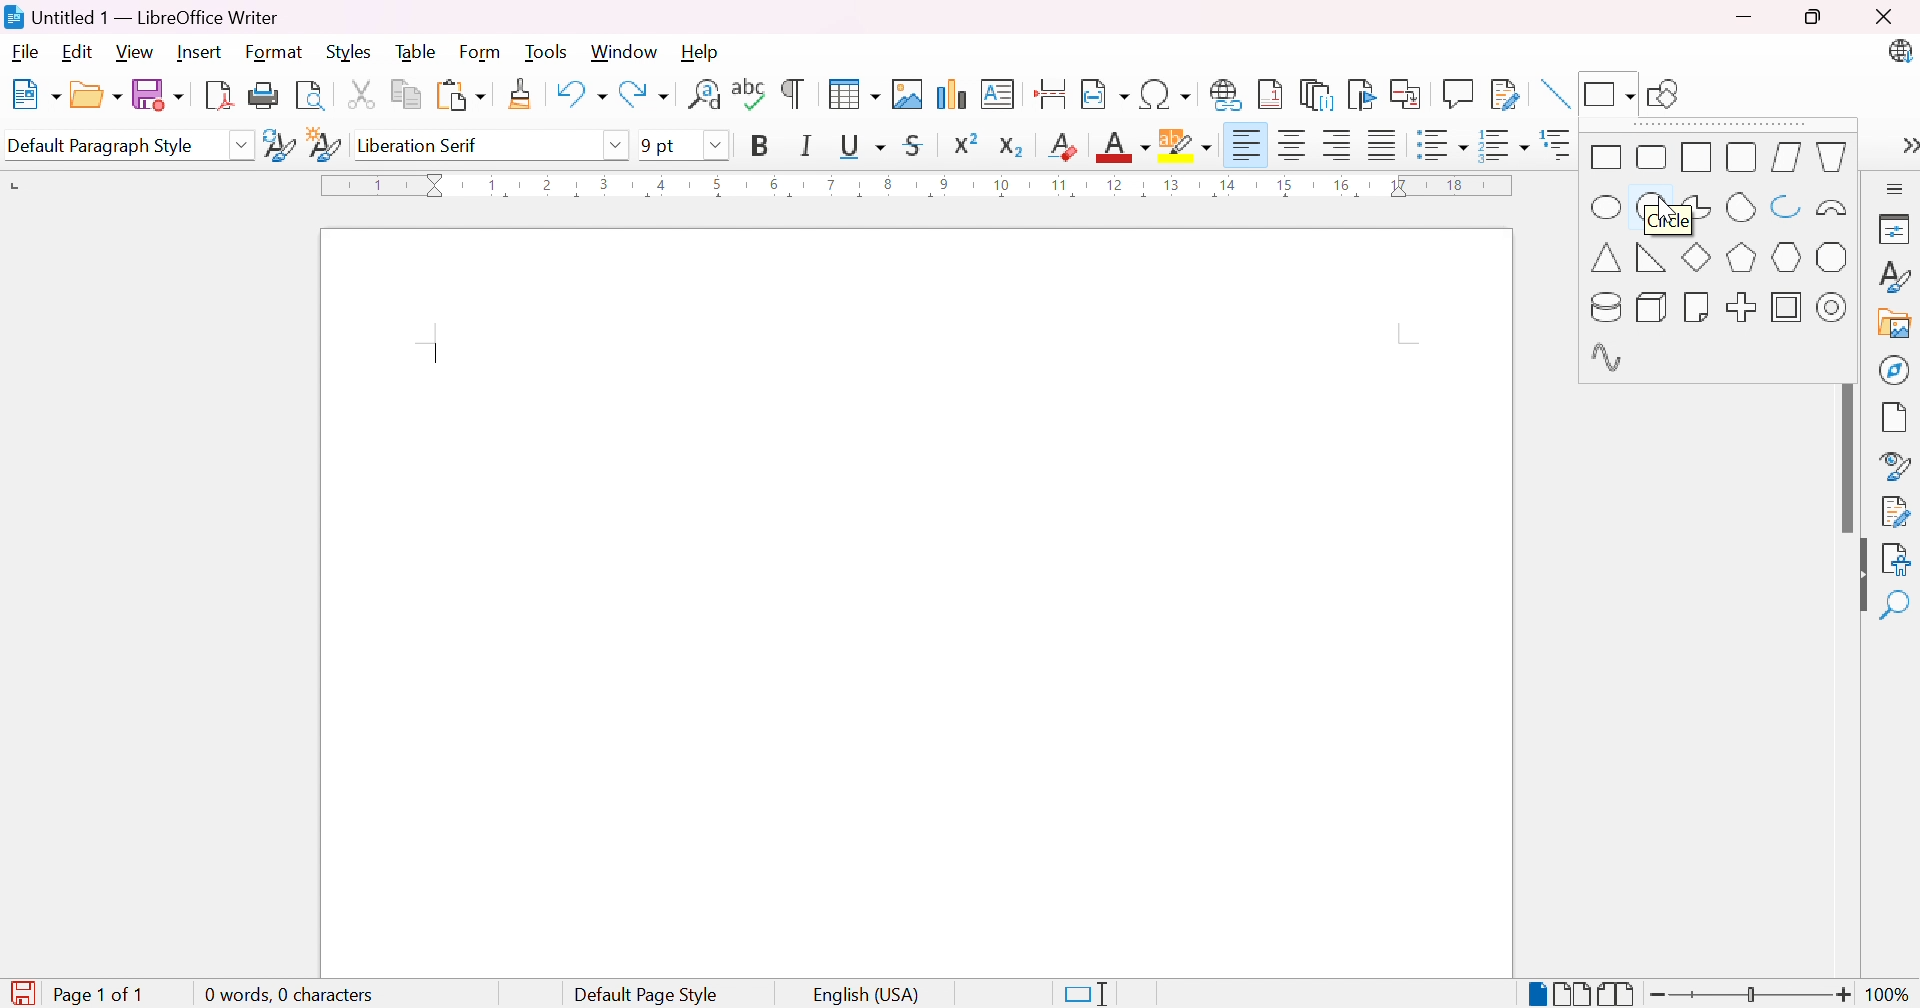 This screenshot has width=1920, height=1008. What do you see at coordinates (1812, 19) in the screenshot?
I see `Restore down` at bounding box center [1812, 19].